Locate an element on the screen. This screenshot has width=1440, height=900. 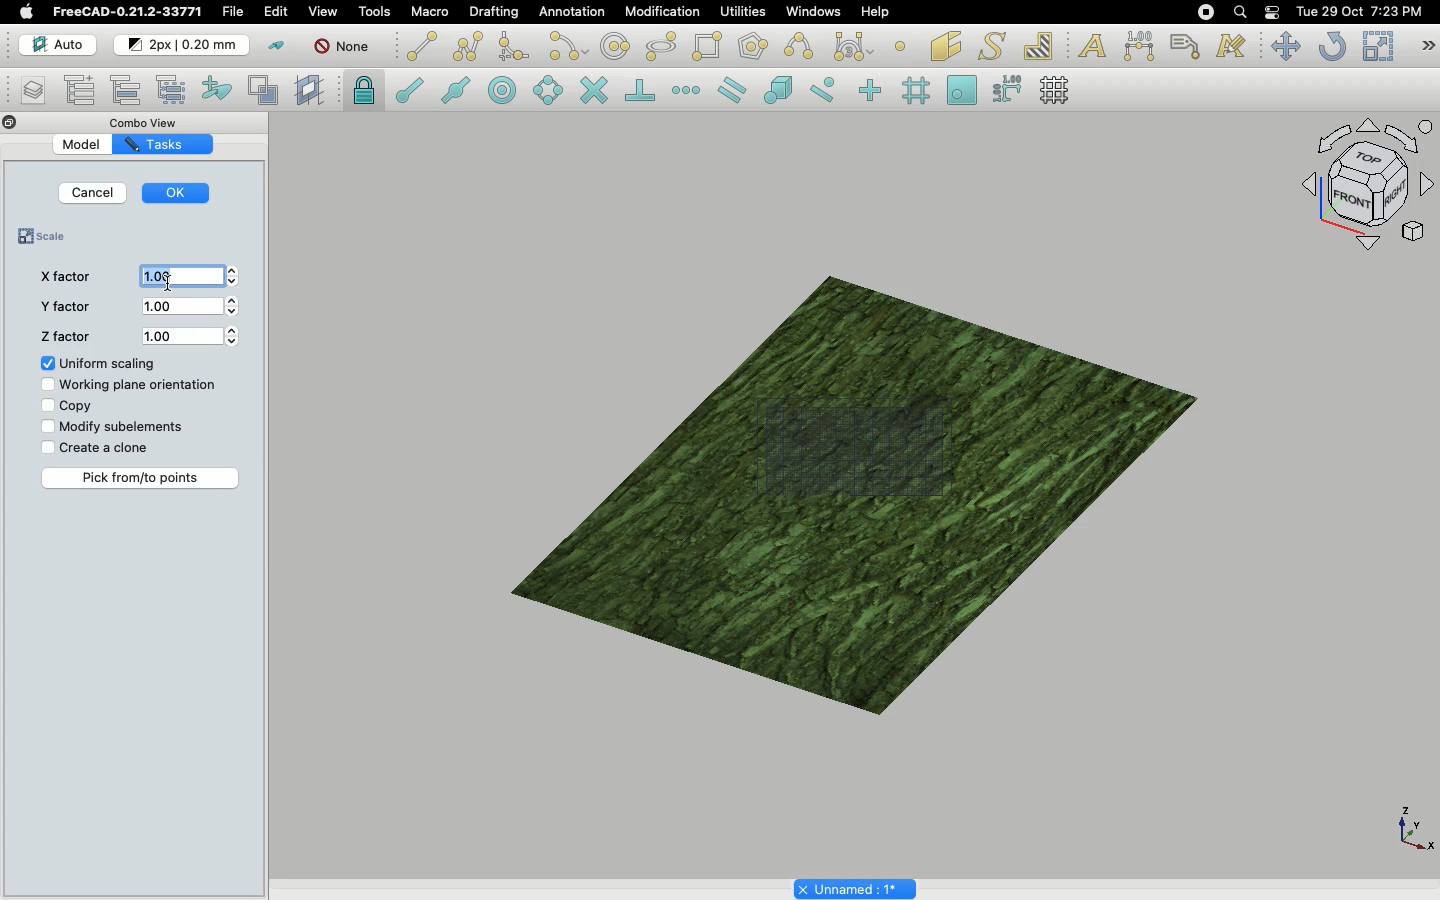
Snap angle is located at coordinates (543, 89).